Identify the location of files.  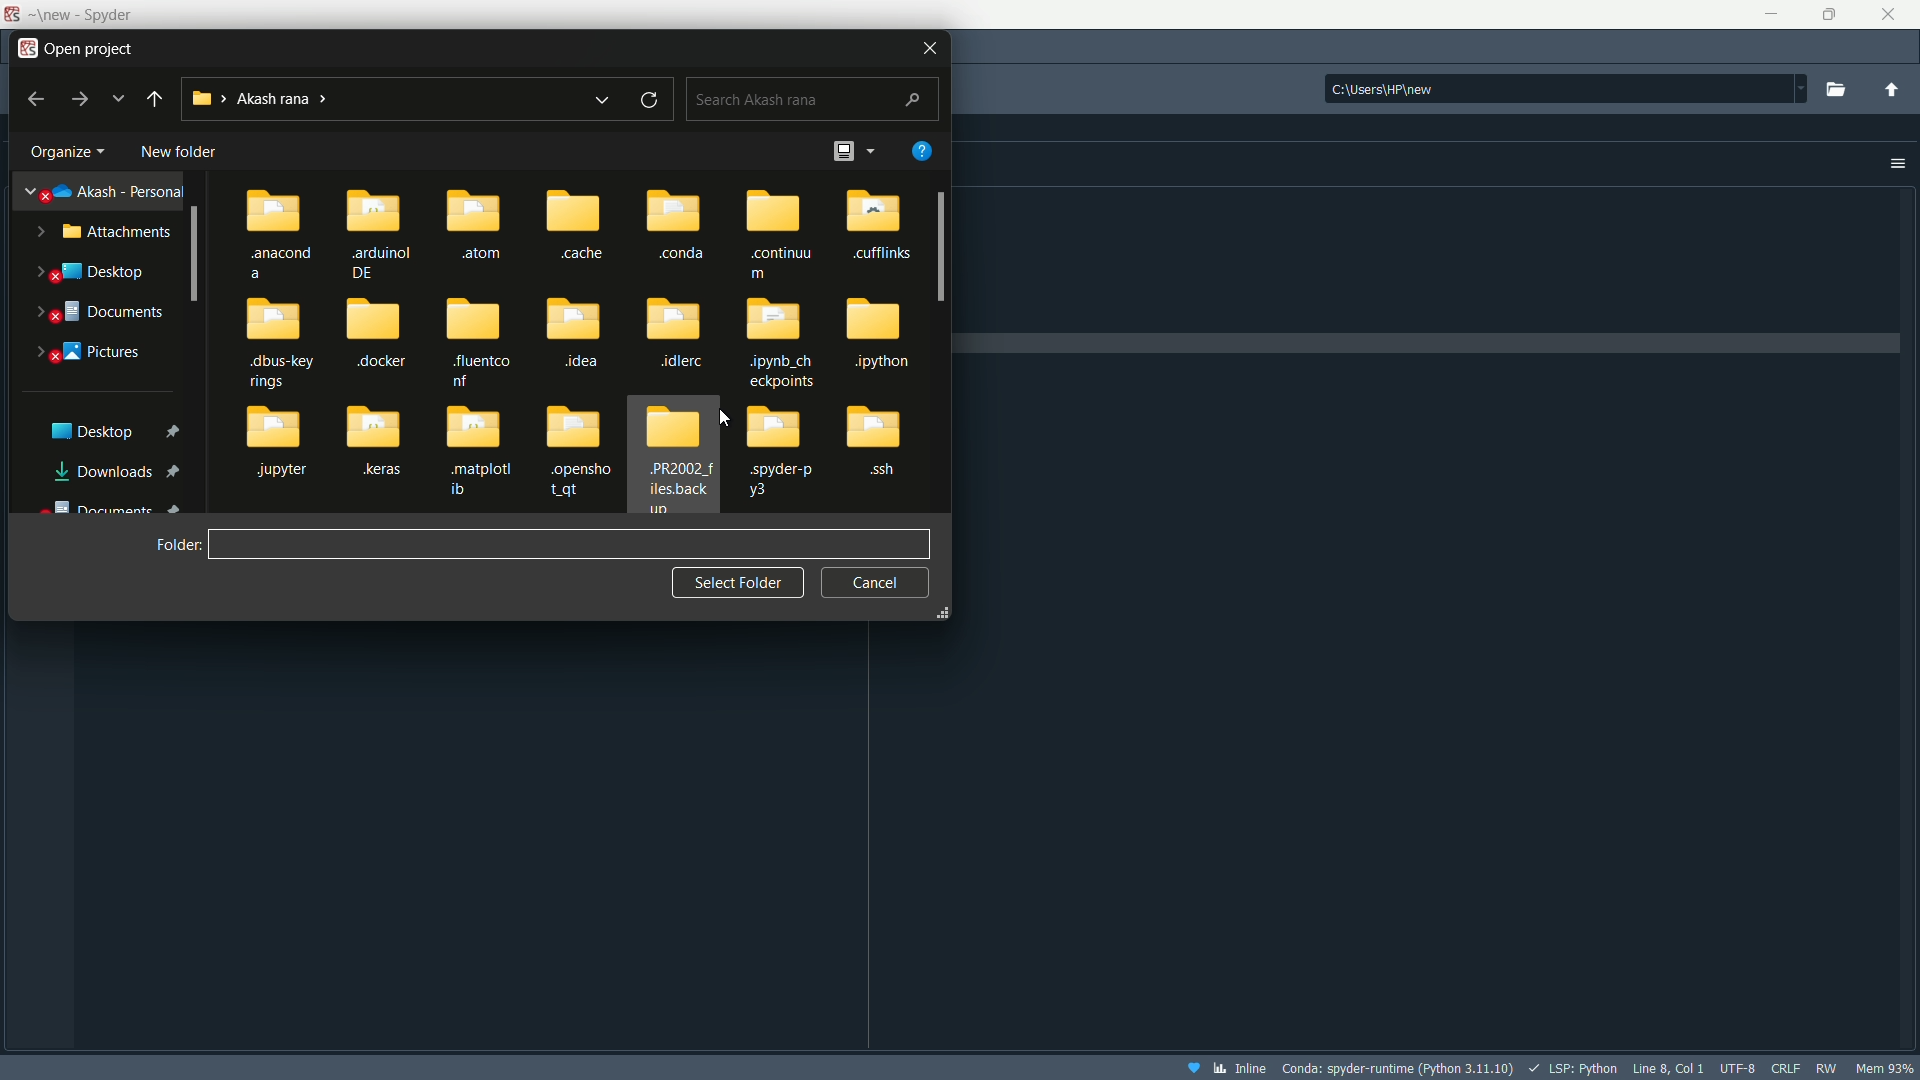
(574, 335).